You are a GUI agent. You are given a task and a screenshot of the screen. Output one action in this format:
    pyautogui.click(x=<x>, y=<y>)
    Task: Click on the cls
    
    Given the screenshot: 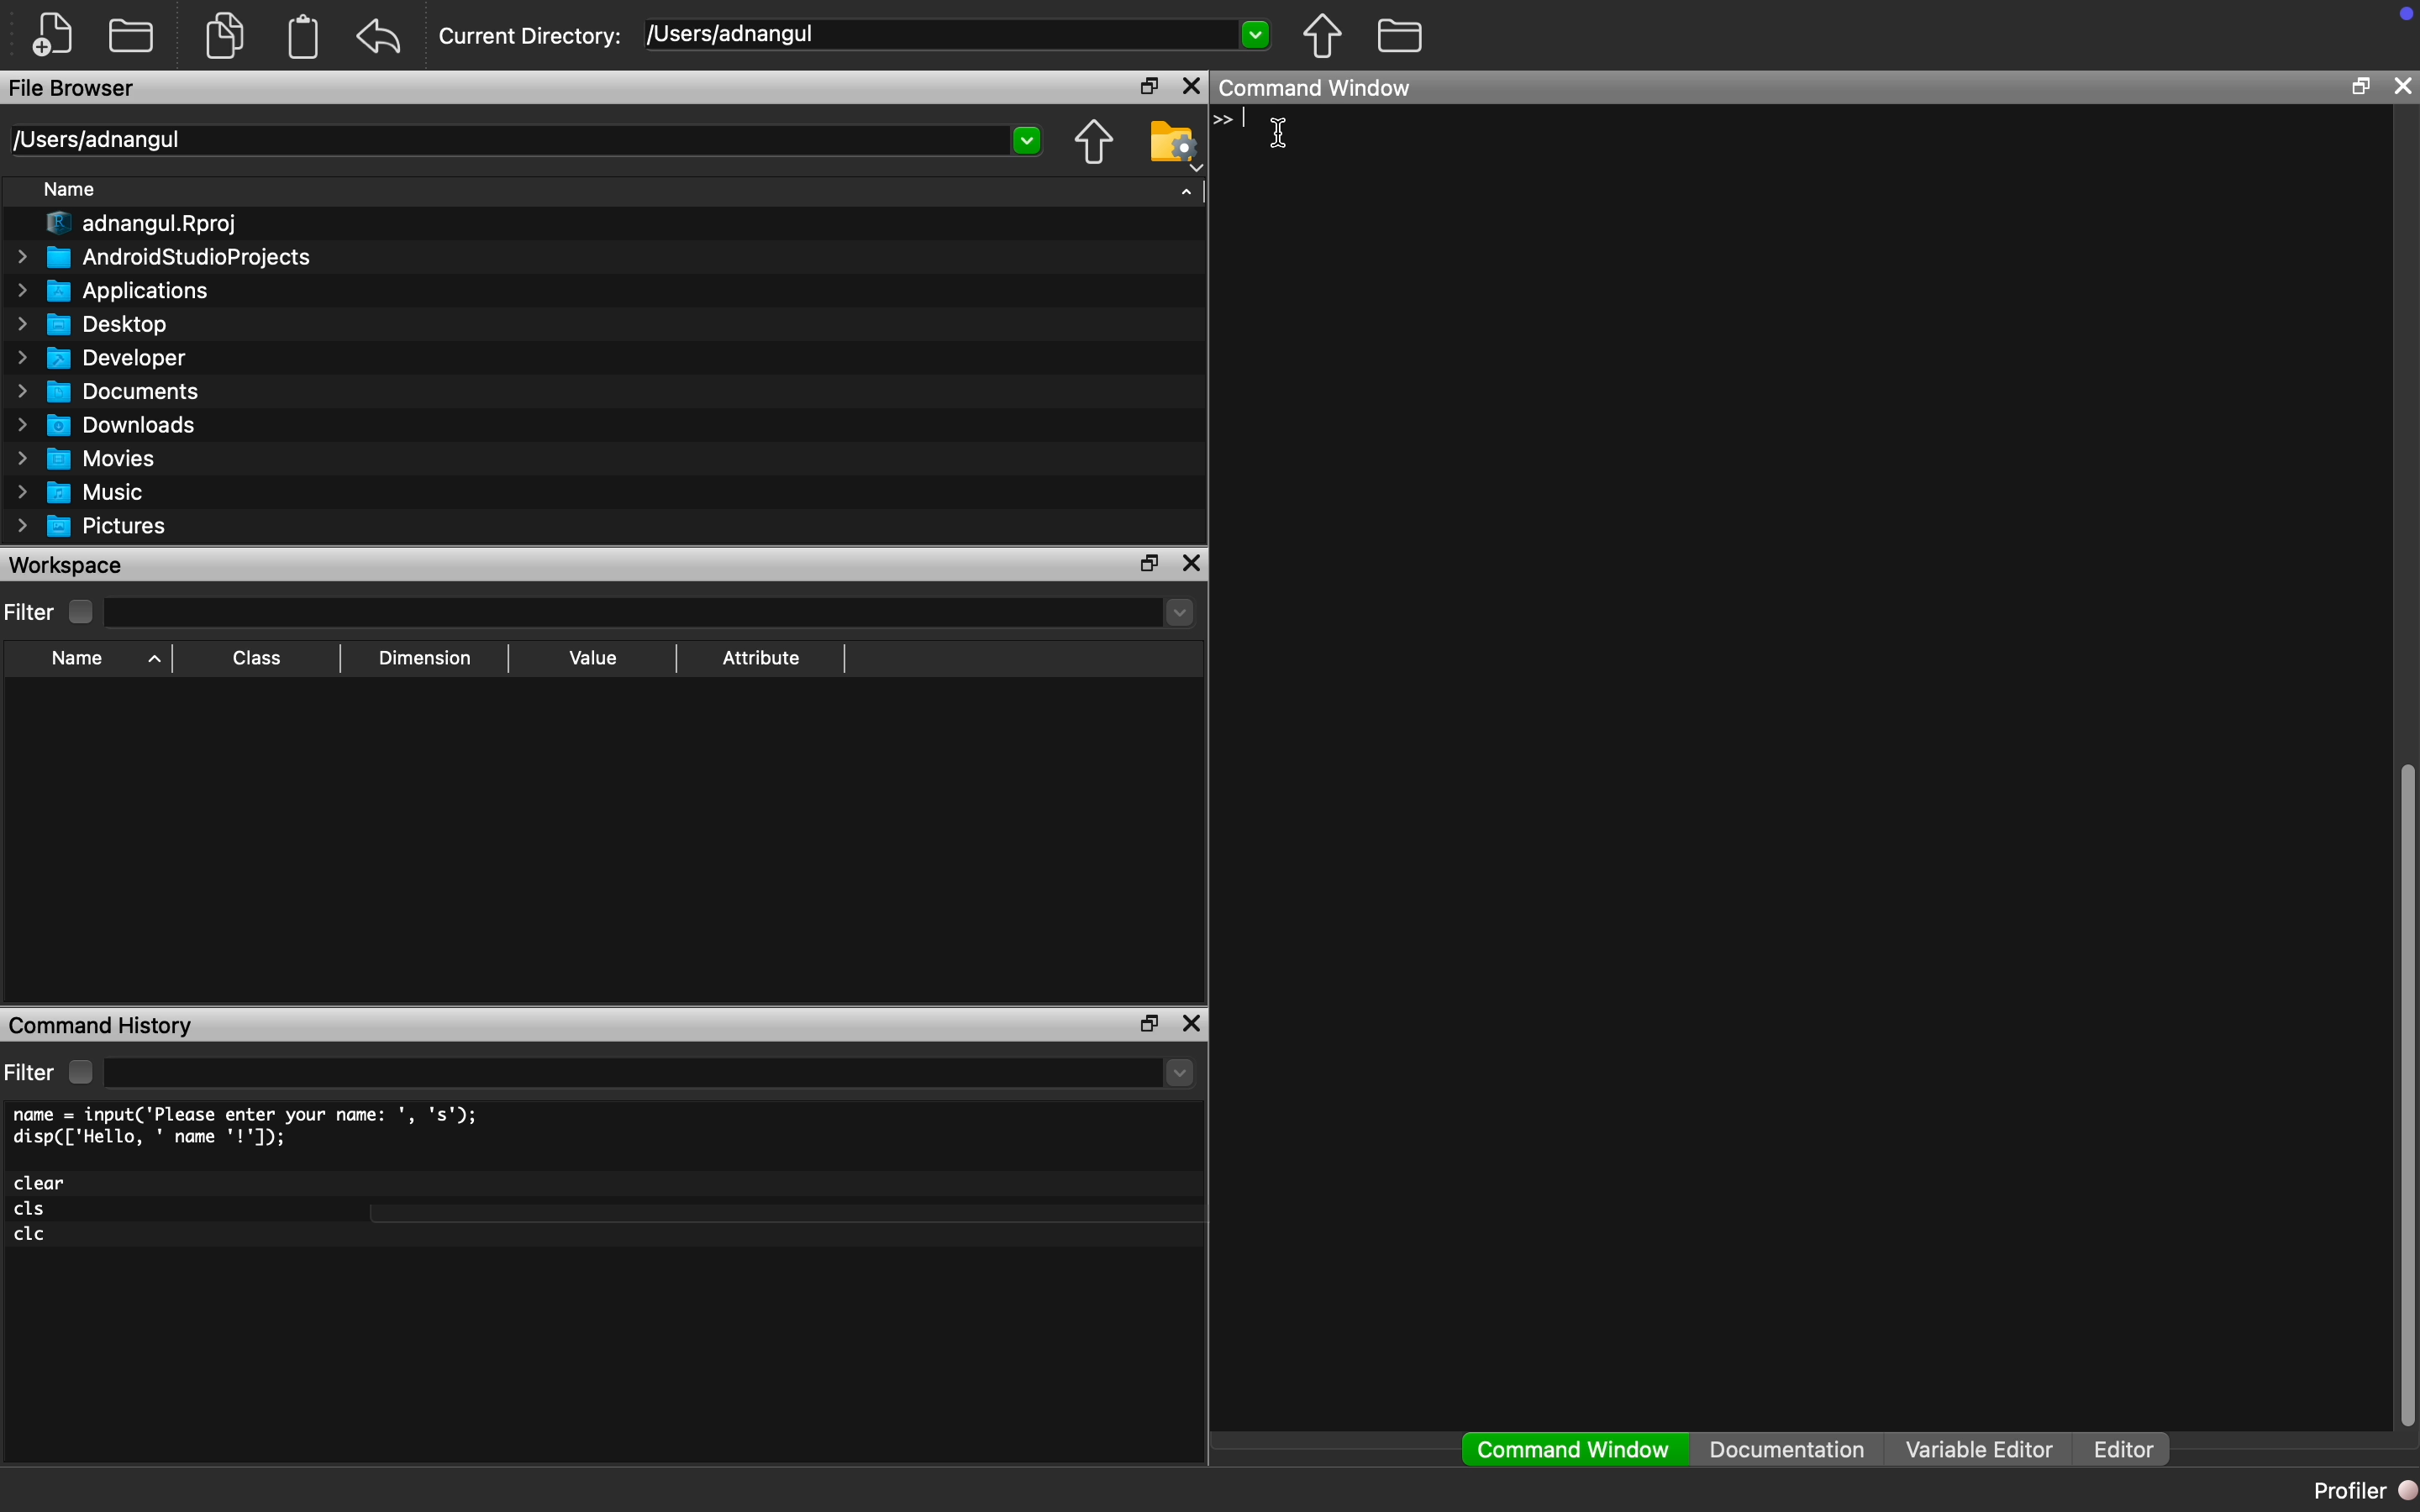 What is the action you would take?
    pyautogui.click(x=32, y=1210)
    